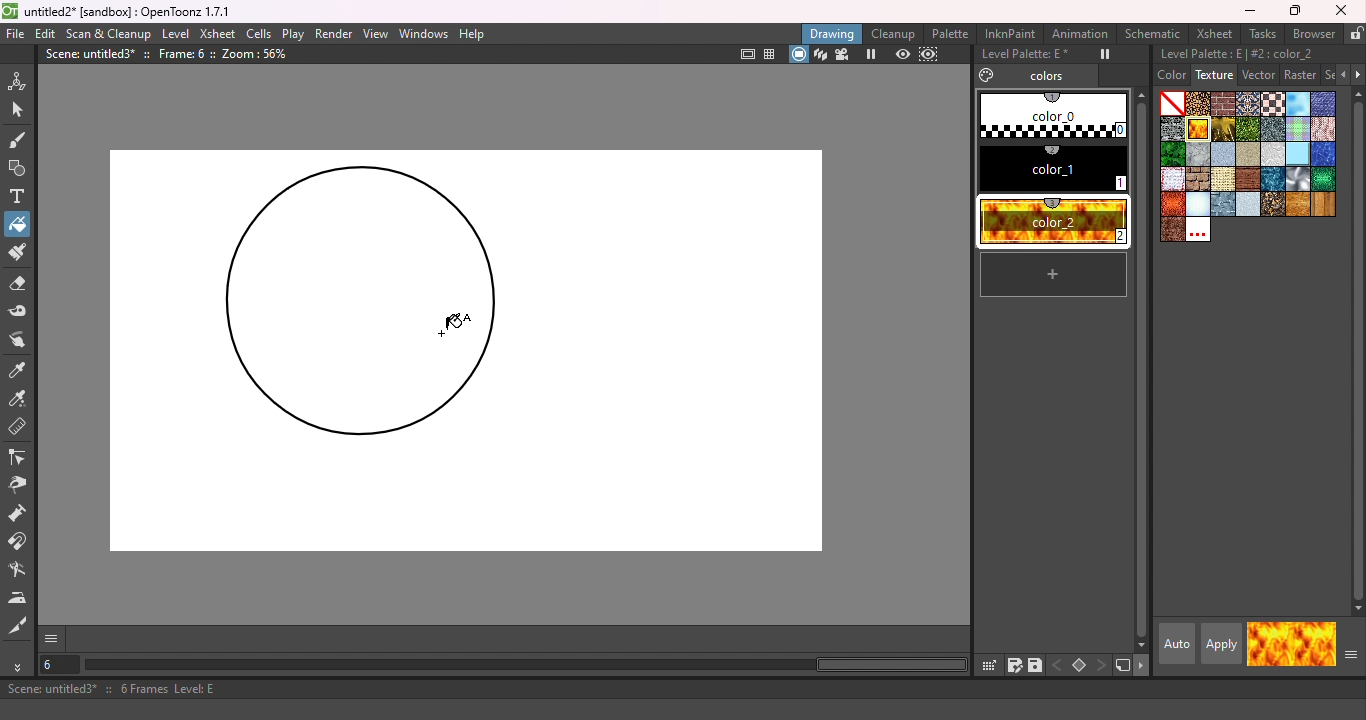 The height and width of the screenshot is (720, 1366). What do you see at coordinates (1102, 666) in the screenshot?
I see `next key` at bounding box center [1102, 666].